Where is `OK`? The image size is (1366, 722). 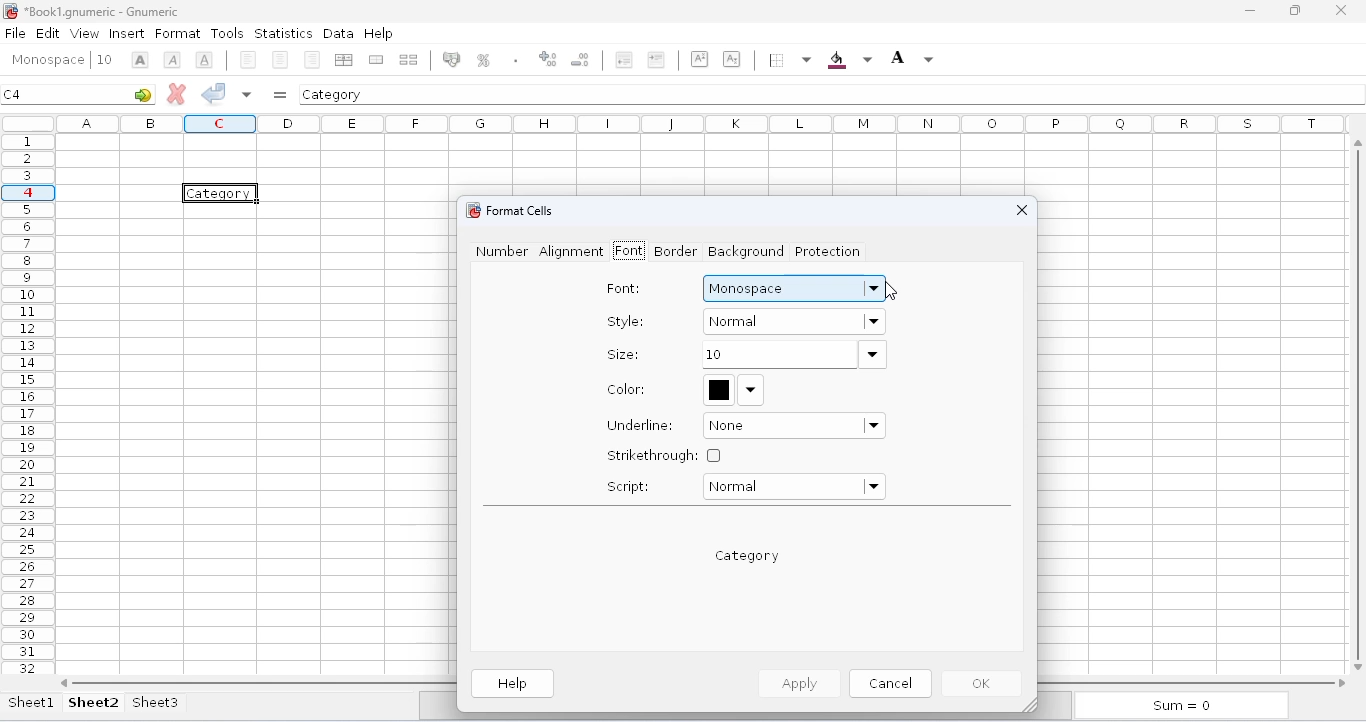 OK is located at coordinates (984, 684).